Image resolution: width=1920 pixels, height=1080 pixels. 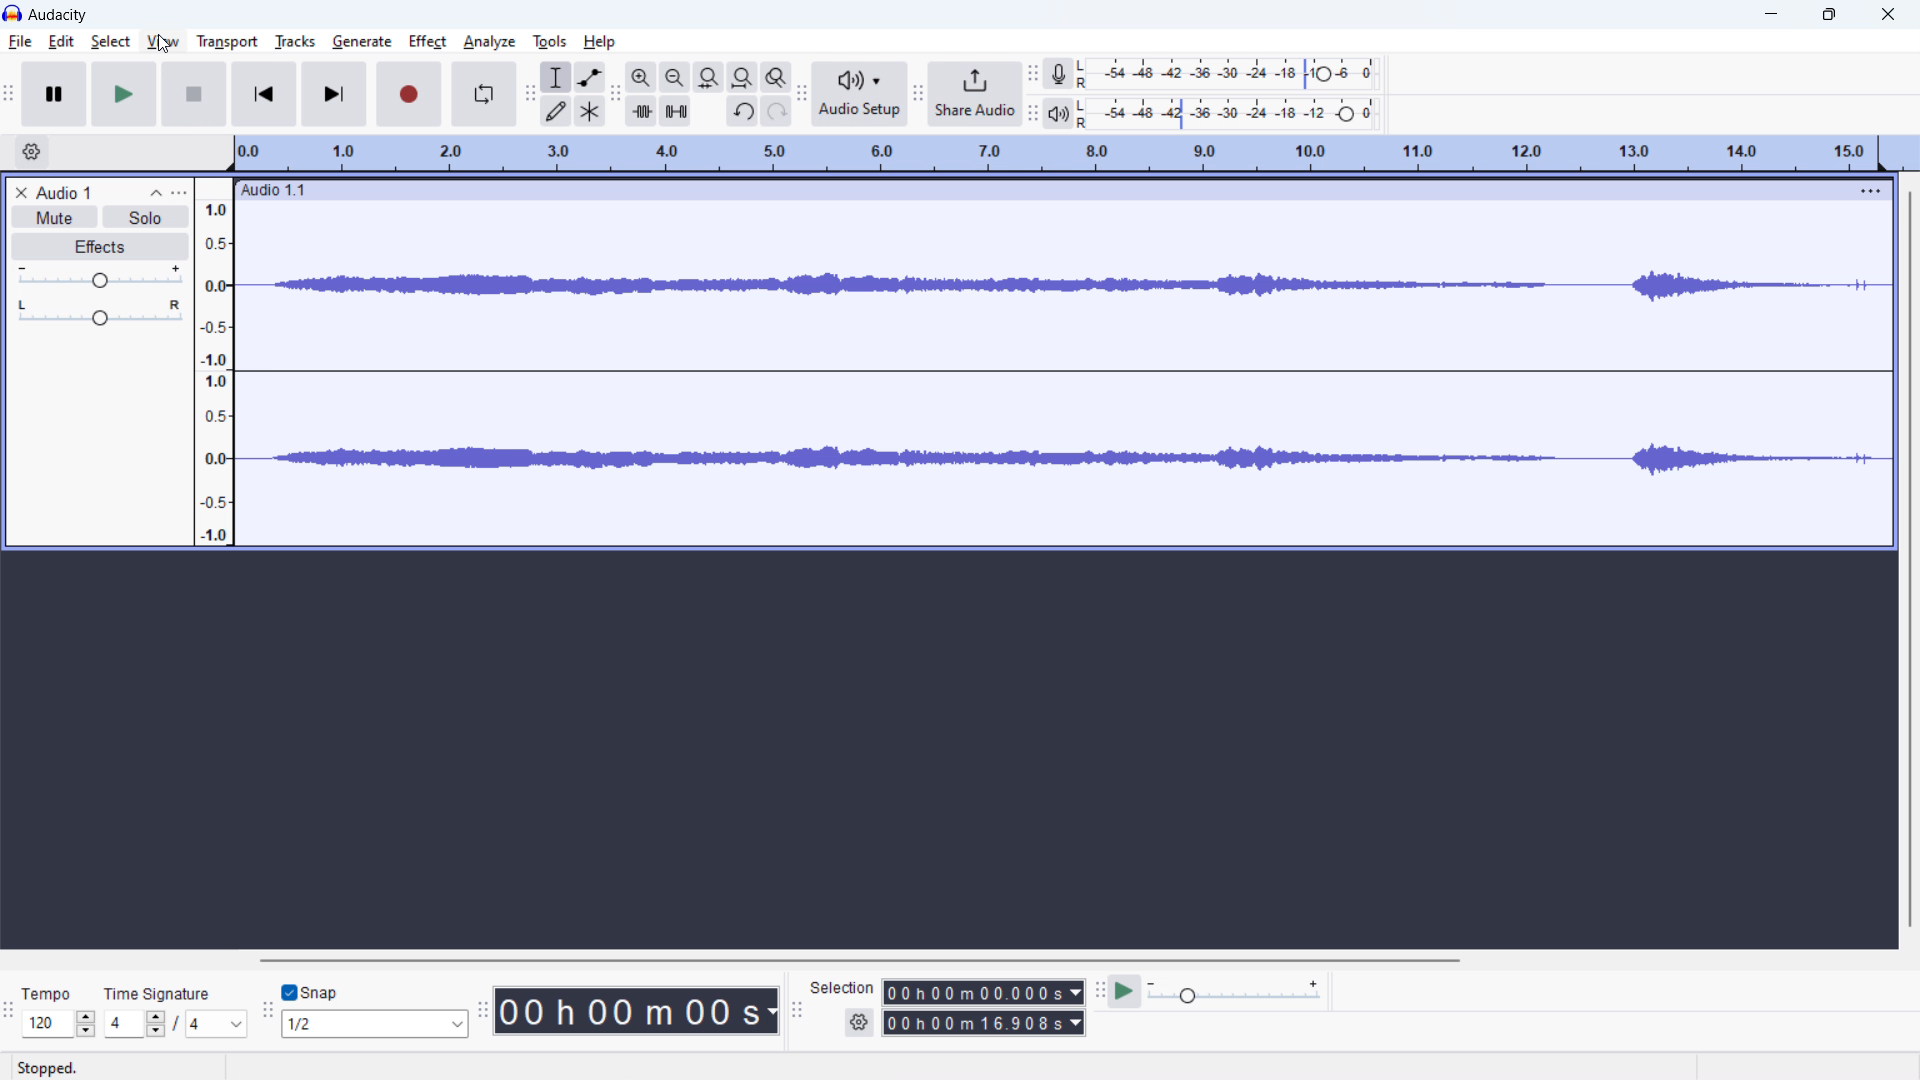 What do you see at coordinates (65, 193) in the screenshot?
I see `project title` at bounding box center [65, 193].